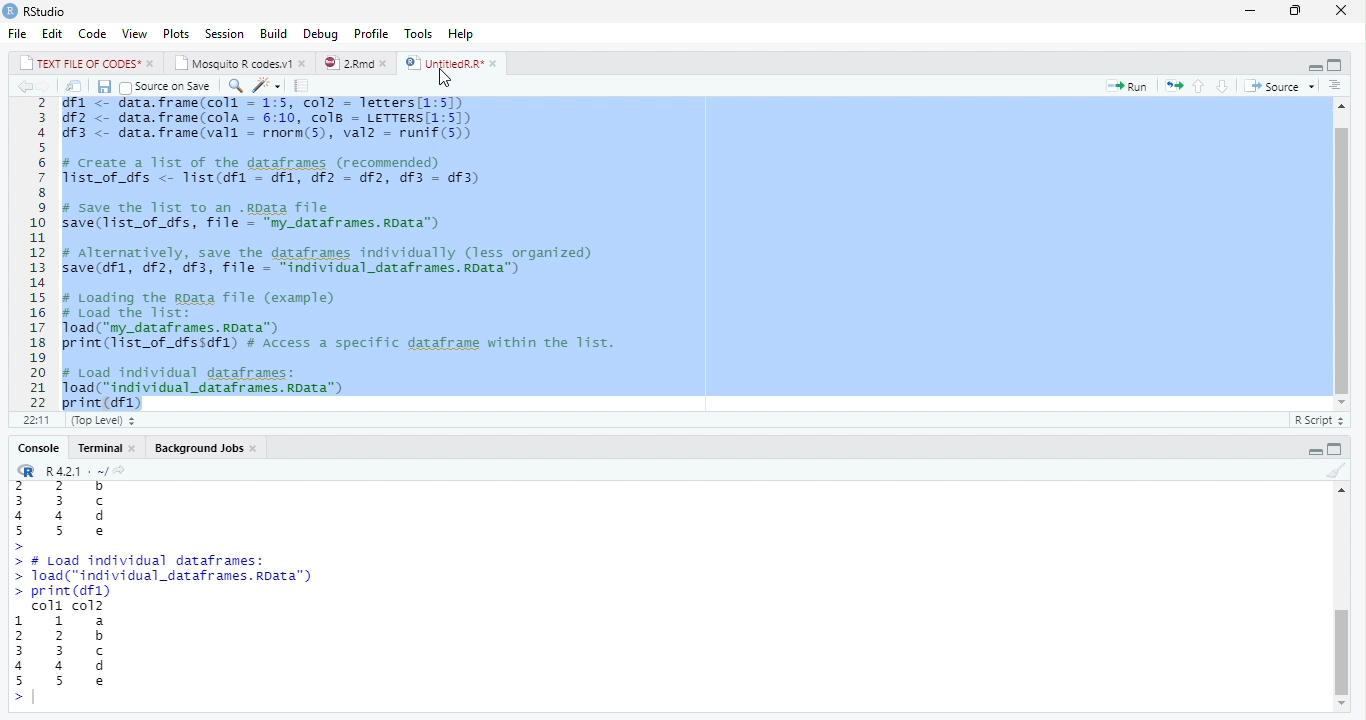 The image size is (1366, 720). What do you see at coordinates (268, 87) in the screenshot?
I see `Code Tools` at bounding box center [268, 87].